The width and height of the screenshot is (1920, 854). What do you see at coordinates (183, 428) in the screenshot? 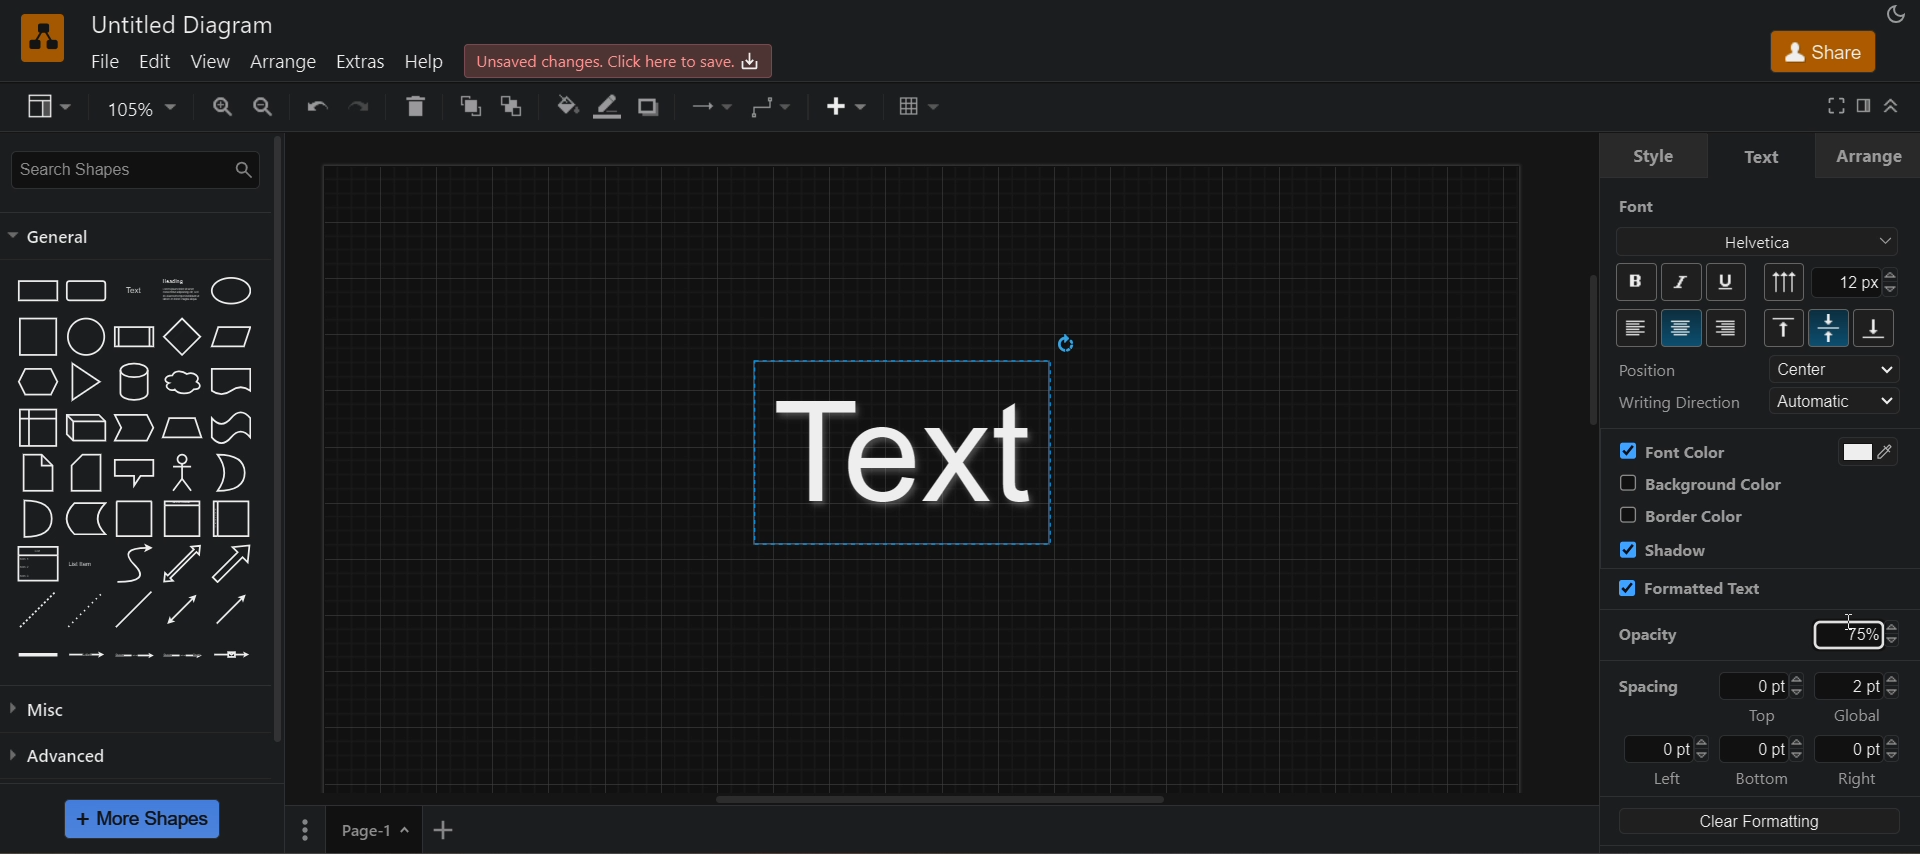
I see `trapezoid` at bounding box center [183, 428].